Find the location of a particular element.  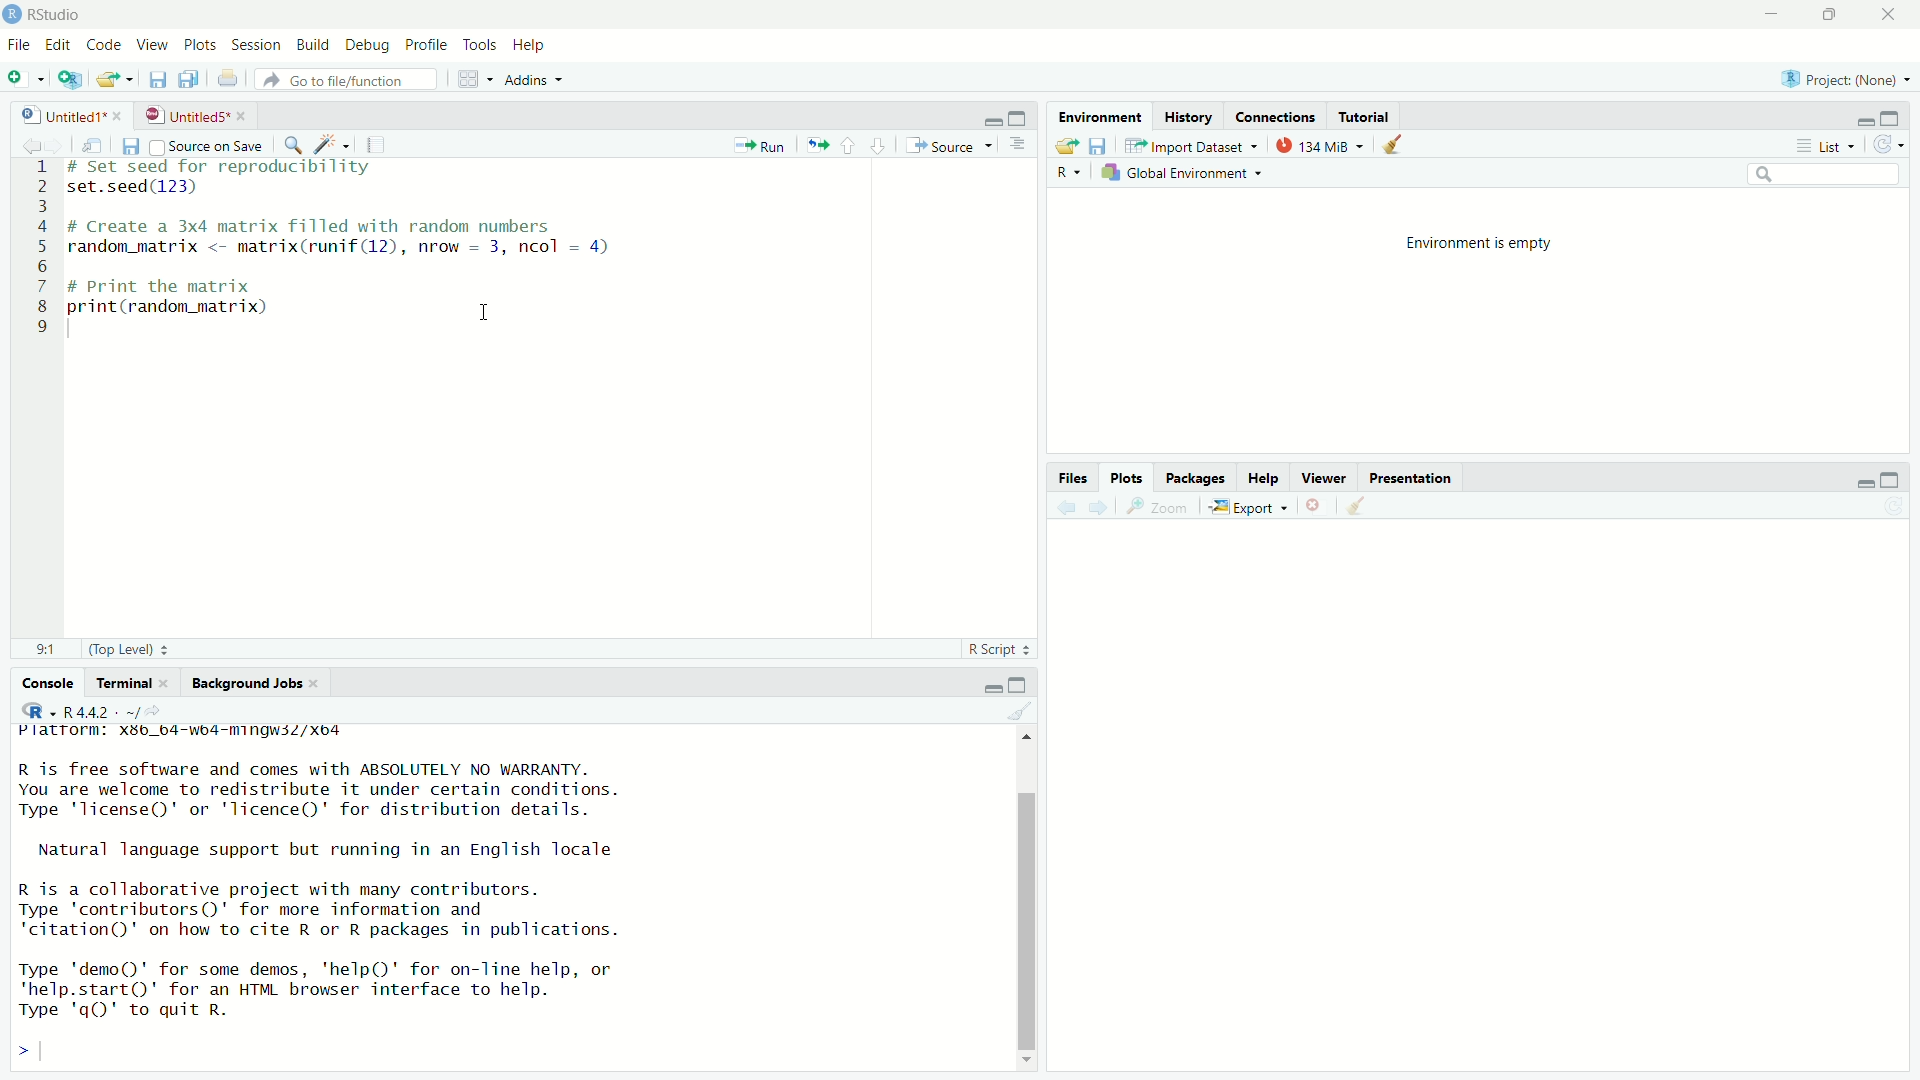

clear is located at coordinates (1394, 147).